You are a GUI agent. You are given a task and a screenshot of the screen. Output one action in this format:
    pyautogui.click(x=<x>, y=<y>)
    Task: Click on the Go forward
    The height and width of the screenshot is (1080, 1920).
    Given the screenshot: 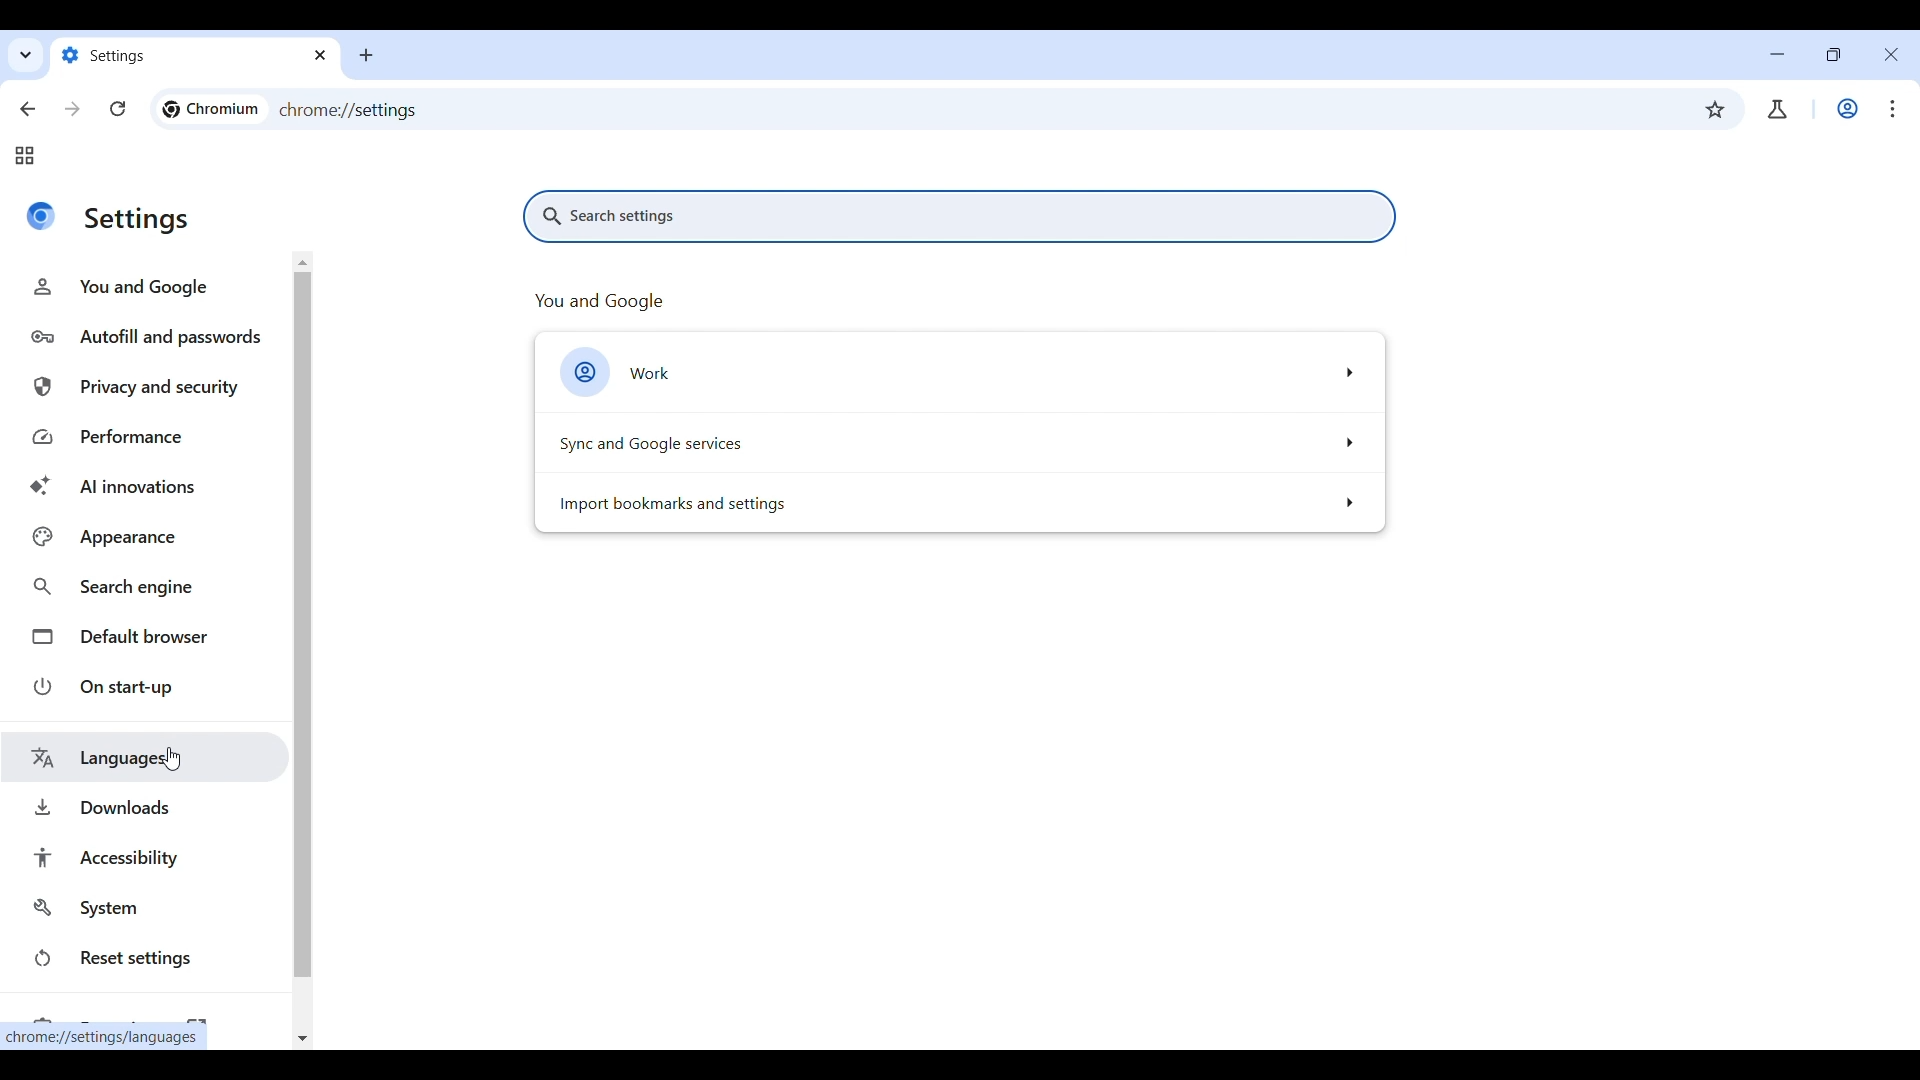 What is the action you would take?
    pyautogui.click(x=71, y=109)
    